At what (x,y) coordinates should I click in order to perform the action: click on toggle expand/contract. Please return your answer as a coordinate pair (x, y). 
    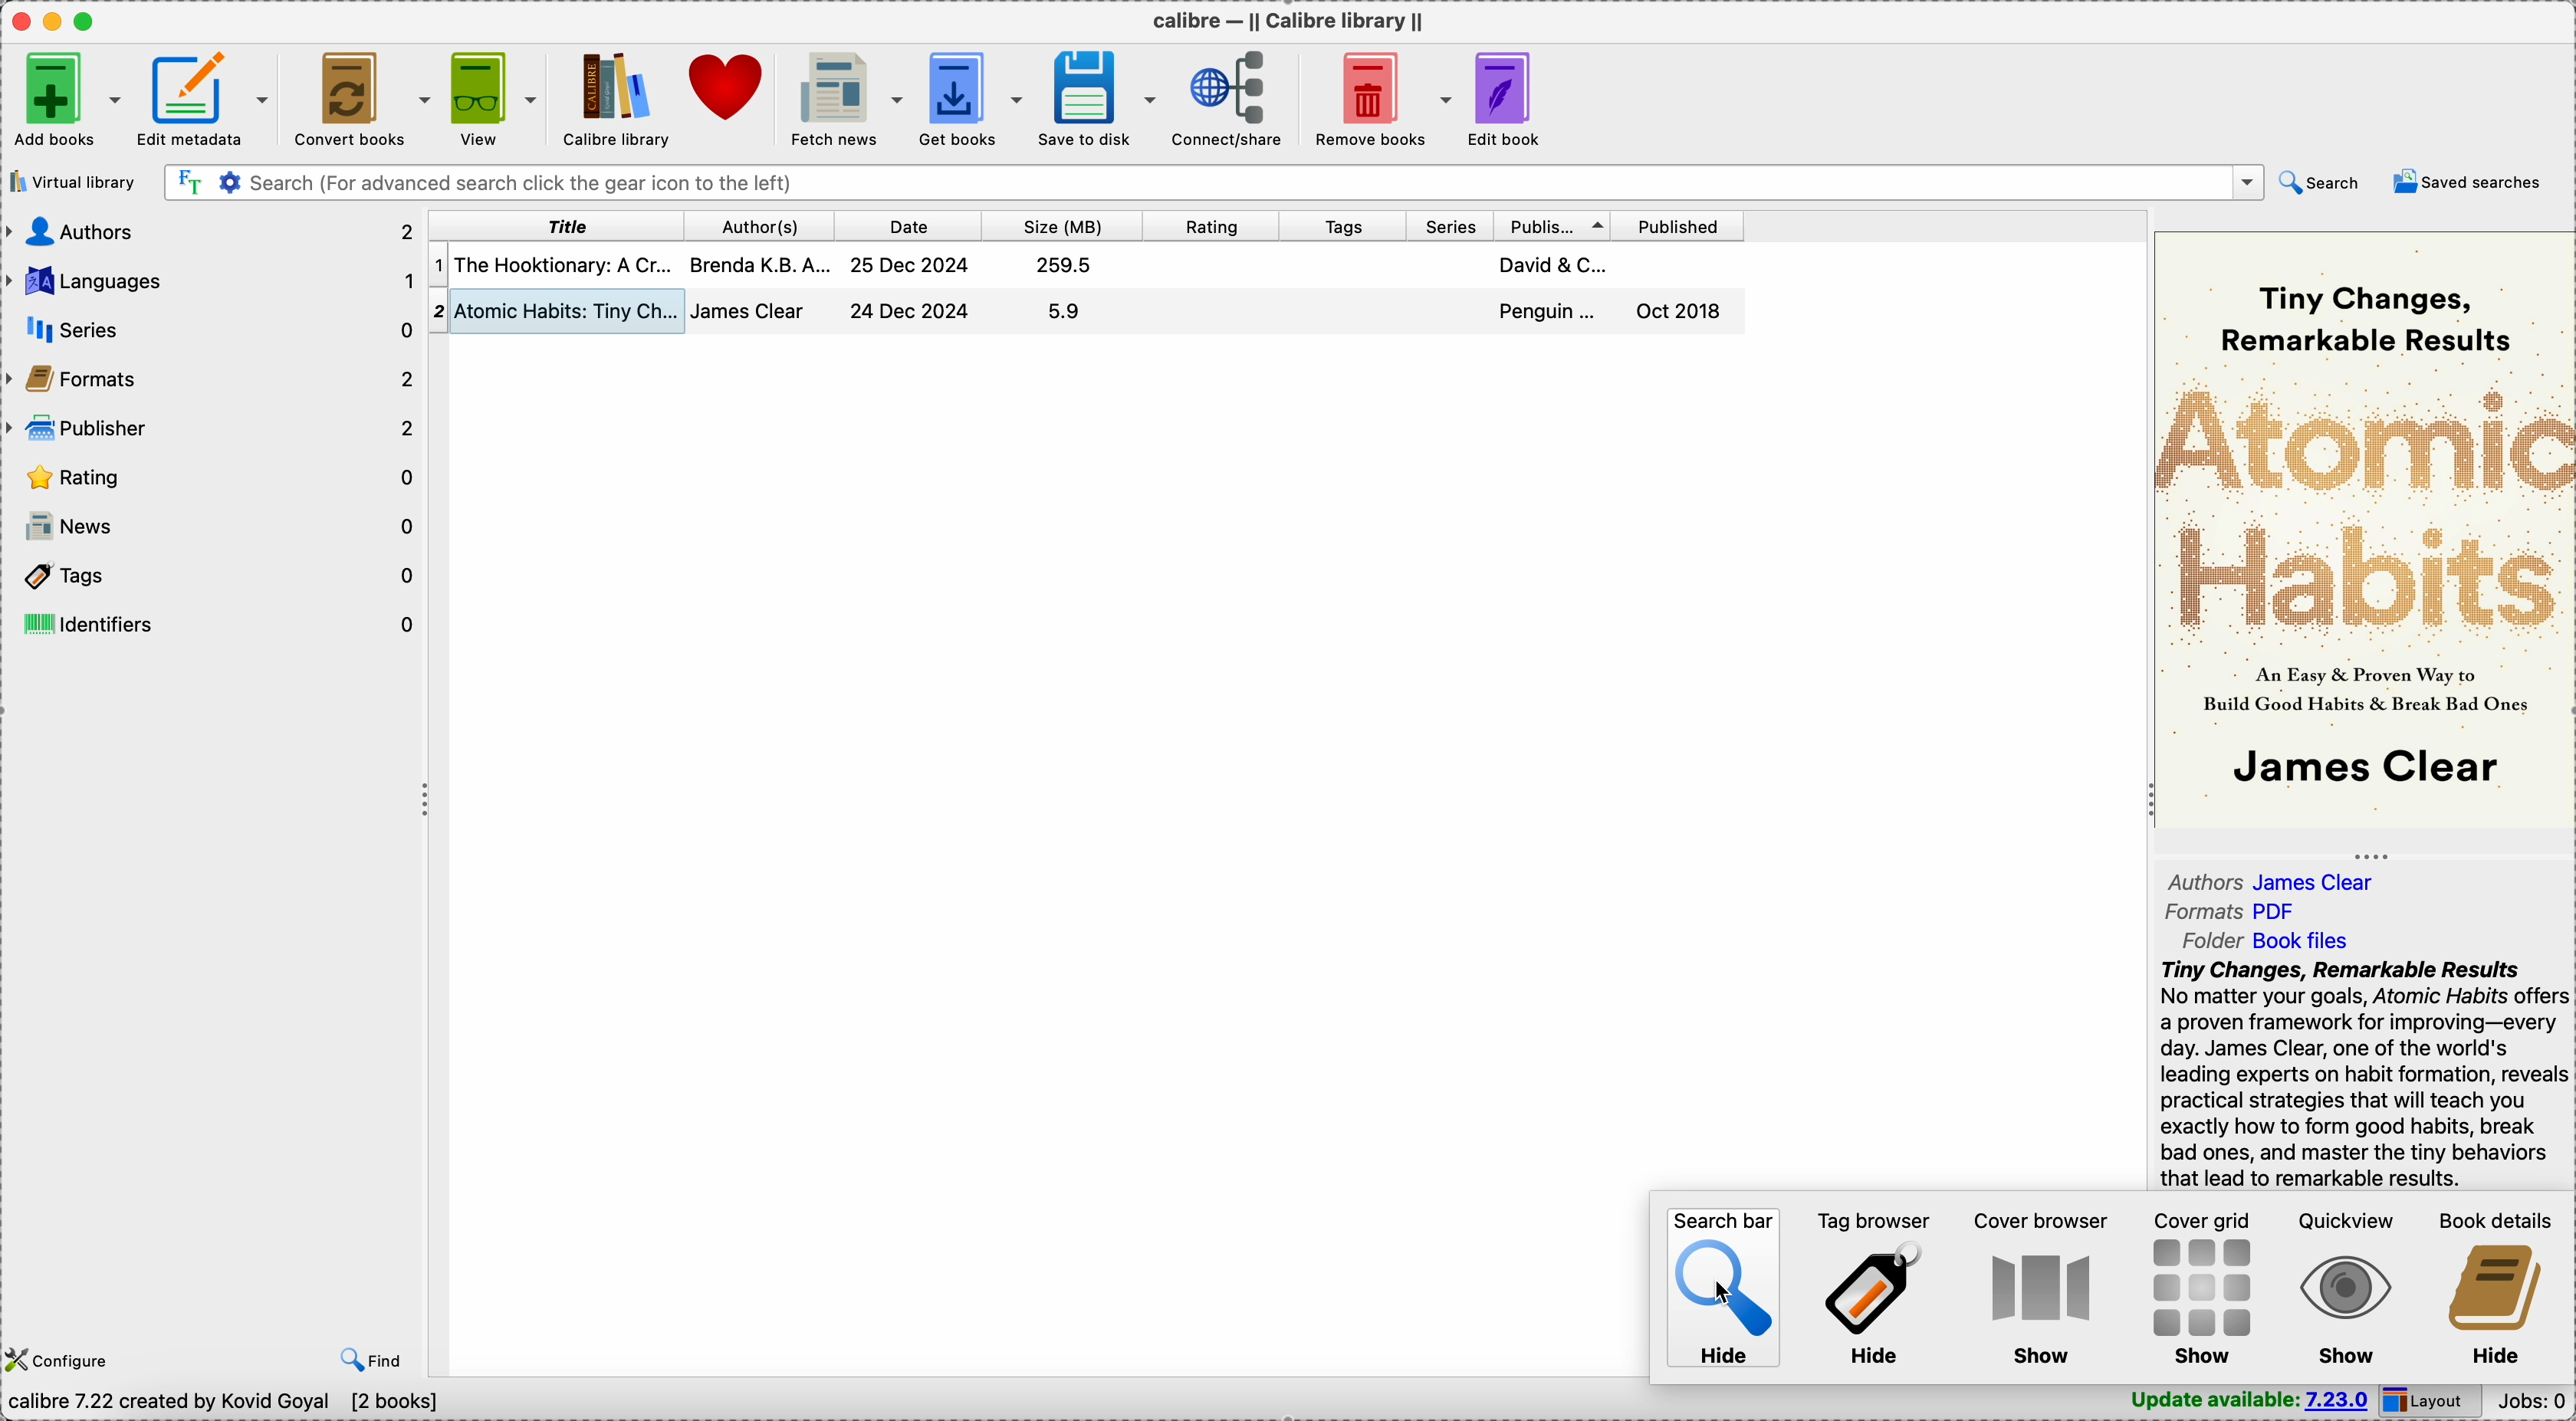
    Looking at the image, I should click on (2152, 798).